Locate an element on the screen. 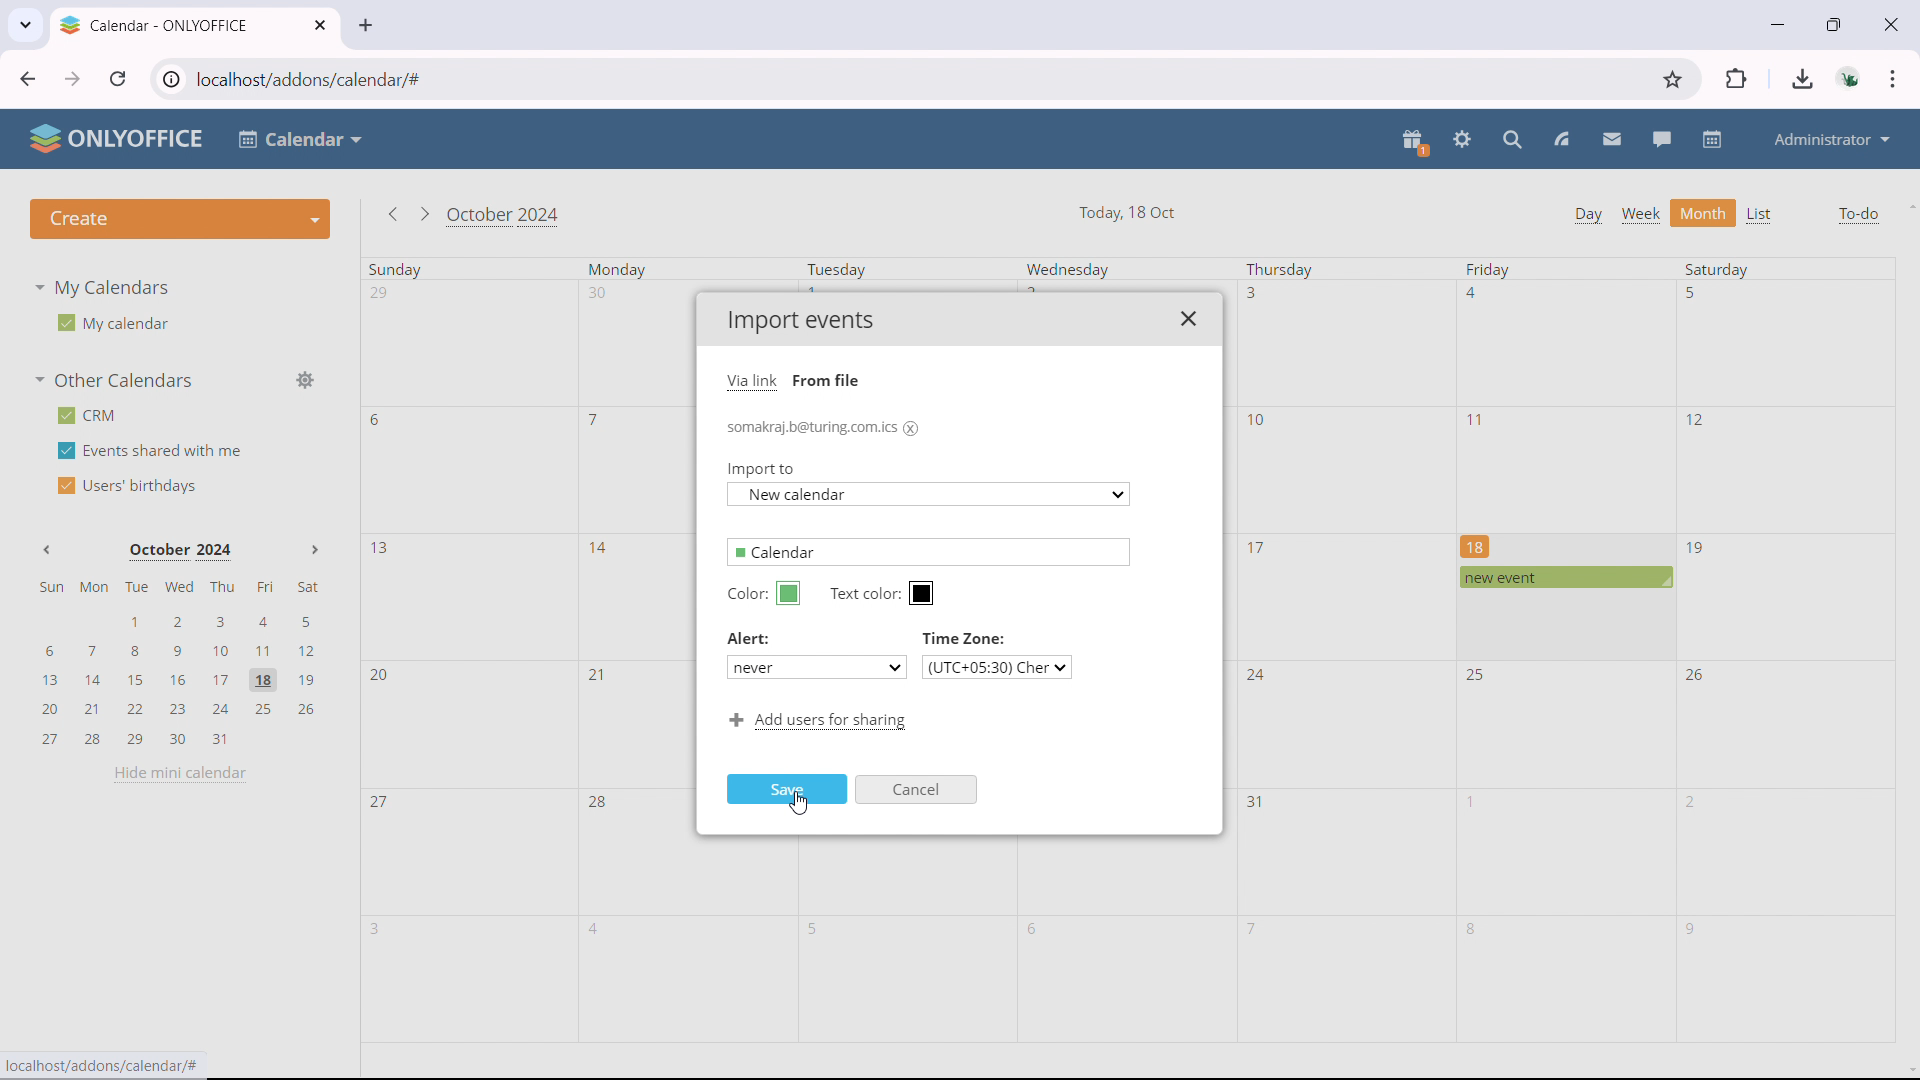  close is located at coordinates (1889, 23).